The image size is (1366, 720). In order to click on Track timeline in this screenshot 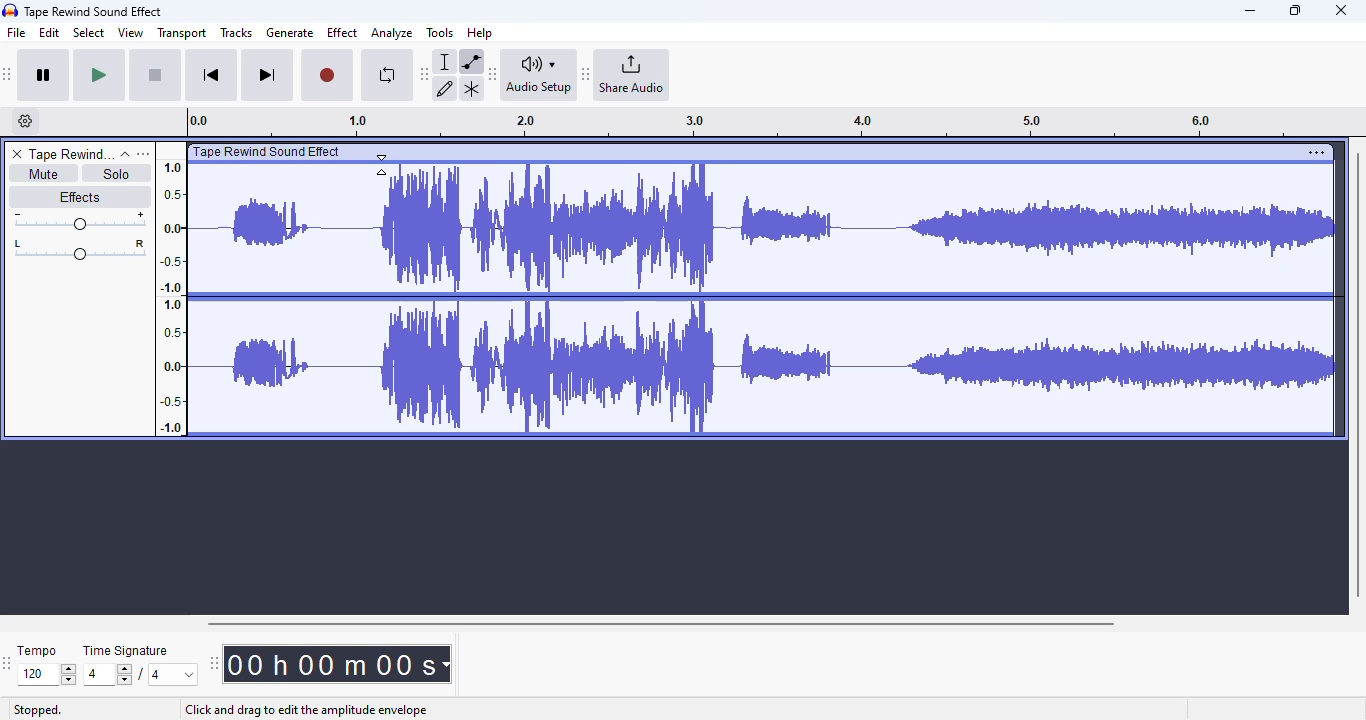, I will do `click(744, 122)`.